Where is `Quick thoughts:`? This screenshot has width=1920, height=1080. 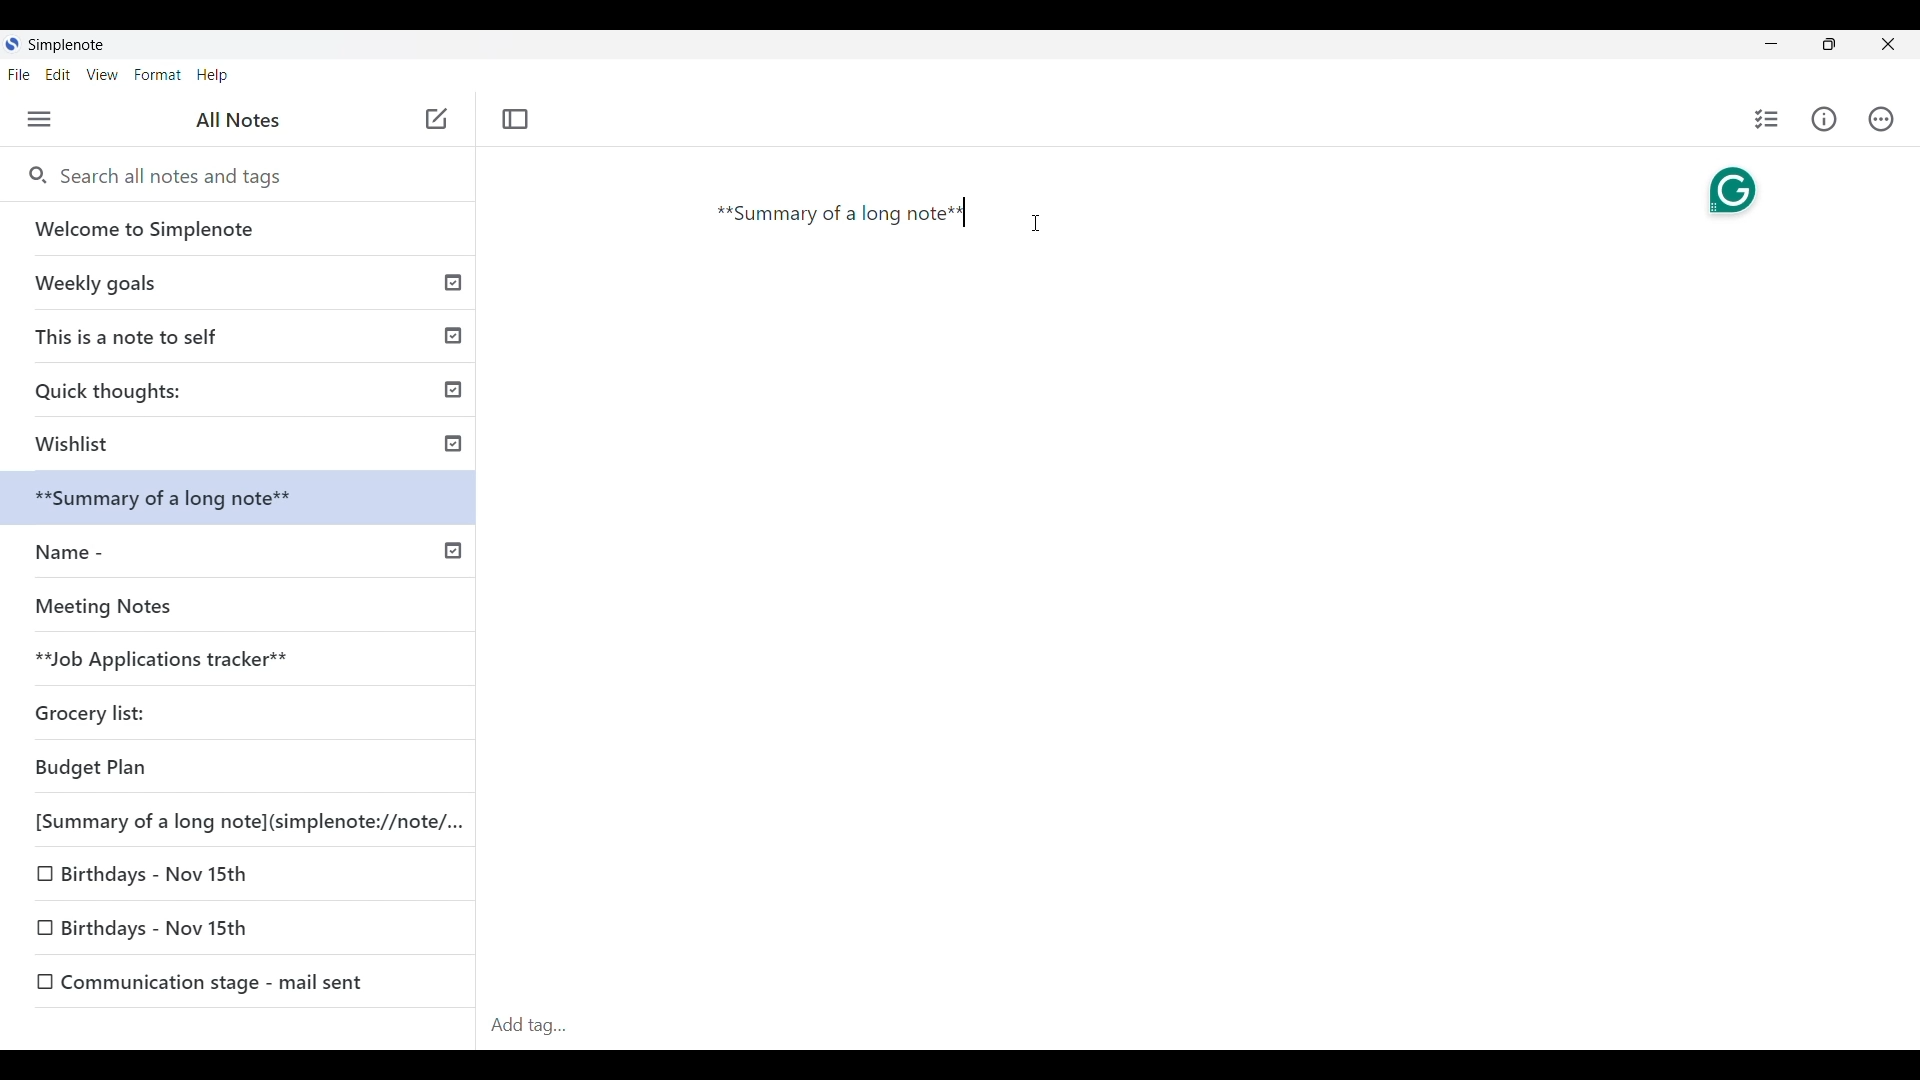 Quick thoughts: is located at coordinates (246, 386).